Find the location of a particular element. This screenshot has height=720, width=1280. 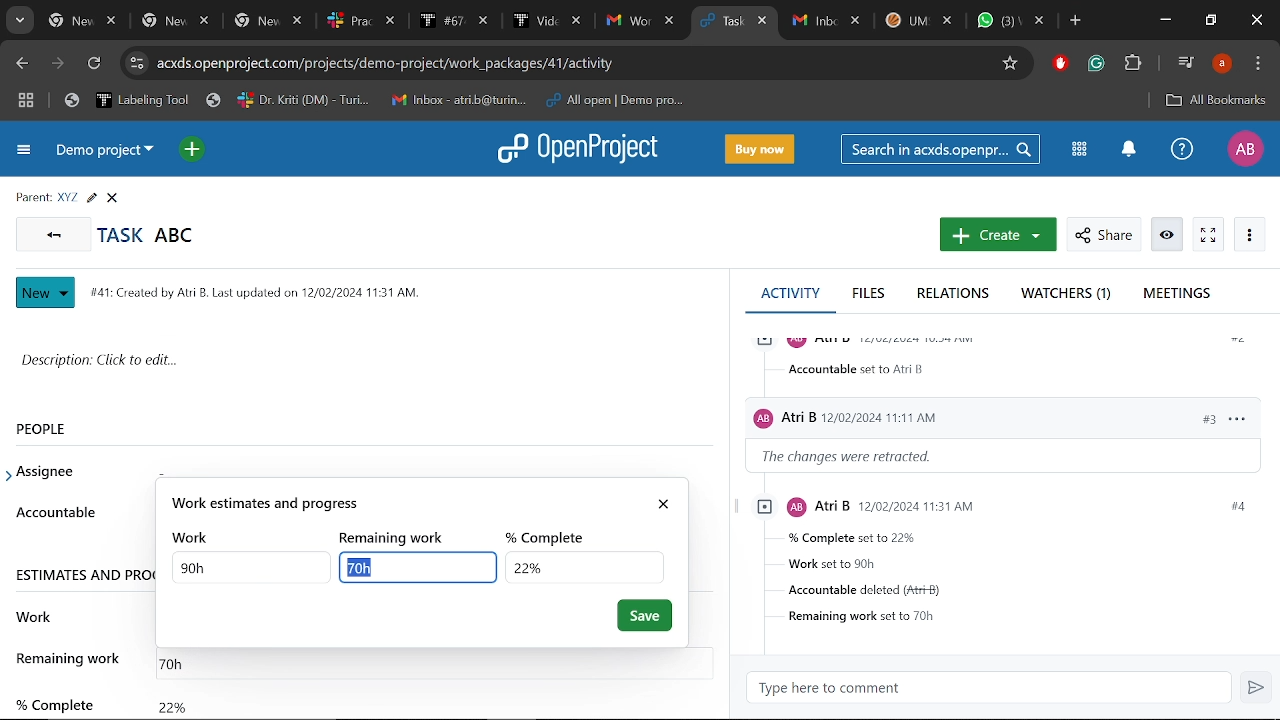

% complete is located at coordinates (552, 535).